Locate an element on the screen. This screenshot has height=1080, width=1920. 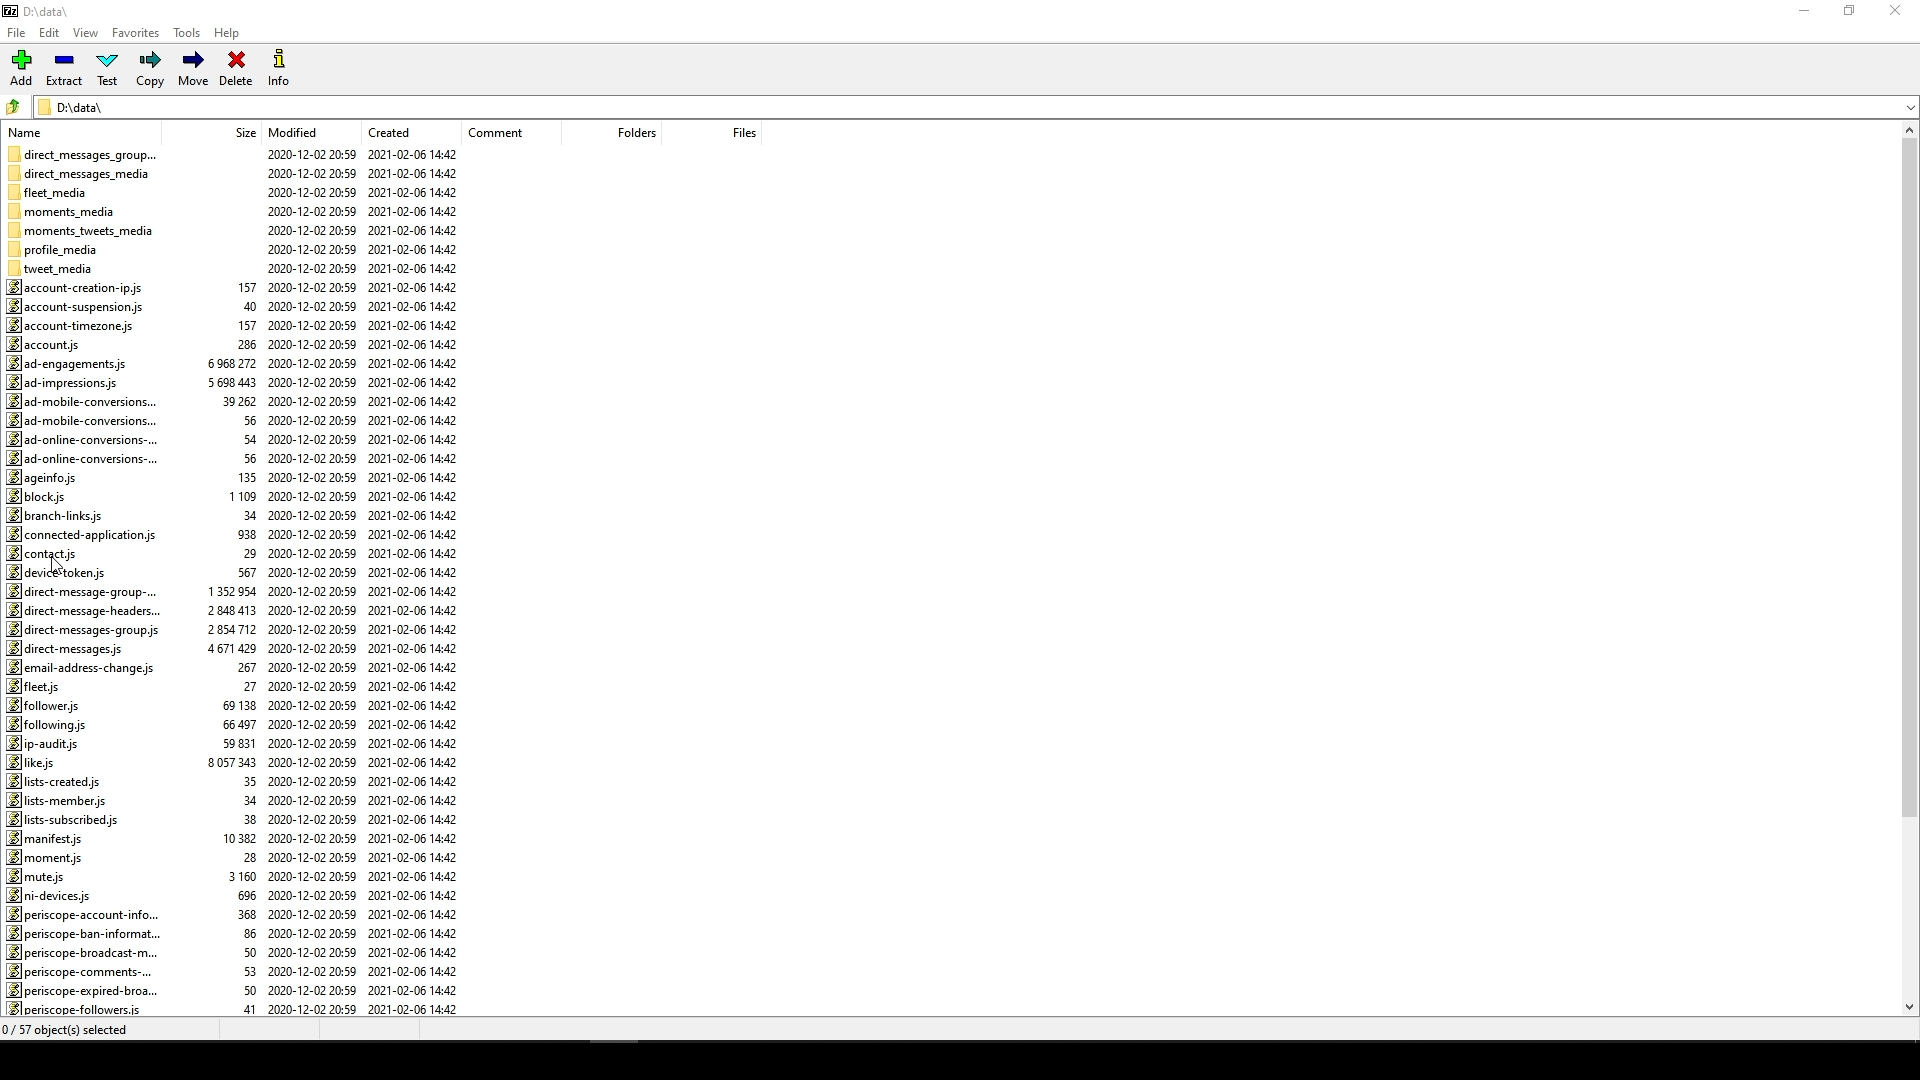
Favorites is located at coordinates (136, 35).